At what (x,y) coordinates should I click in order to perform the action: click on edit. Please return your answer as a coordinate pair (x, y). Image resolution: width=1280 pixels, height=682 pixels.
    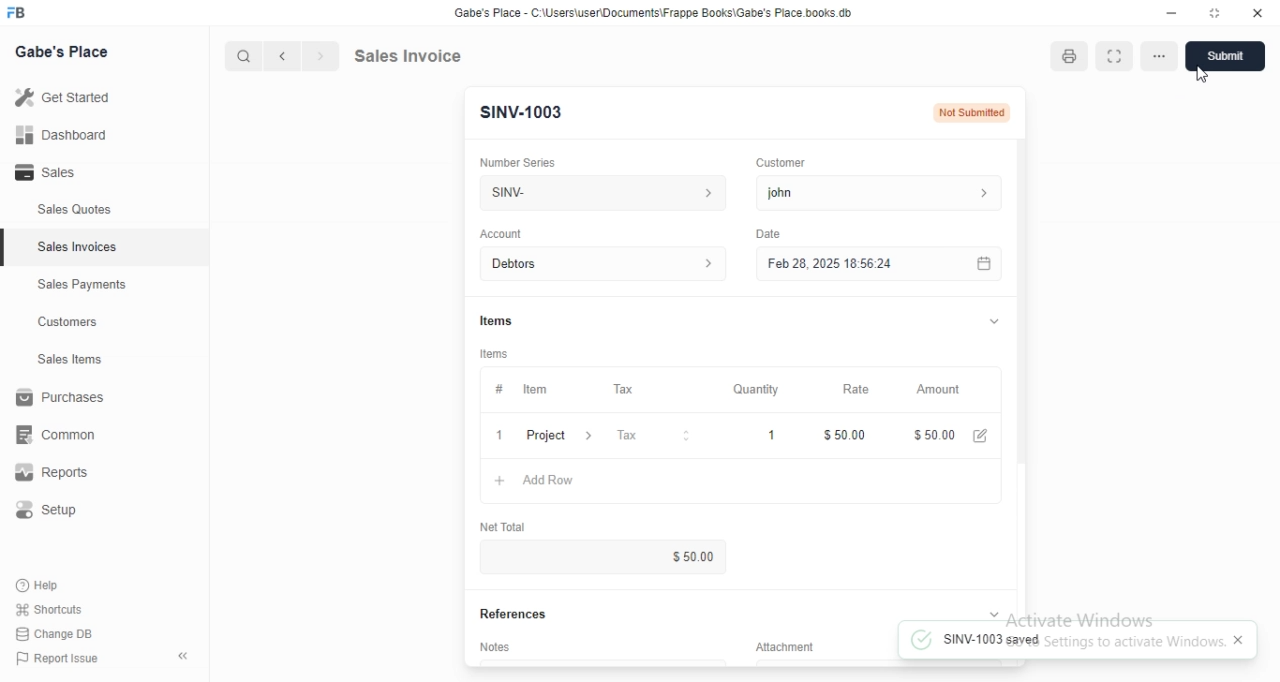
    Looking at the image, I should click on (983, 435).